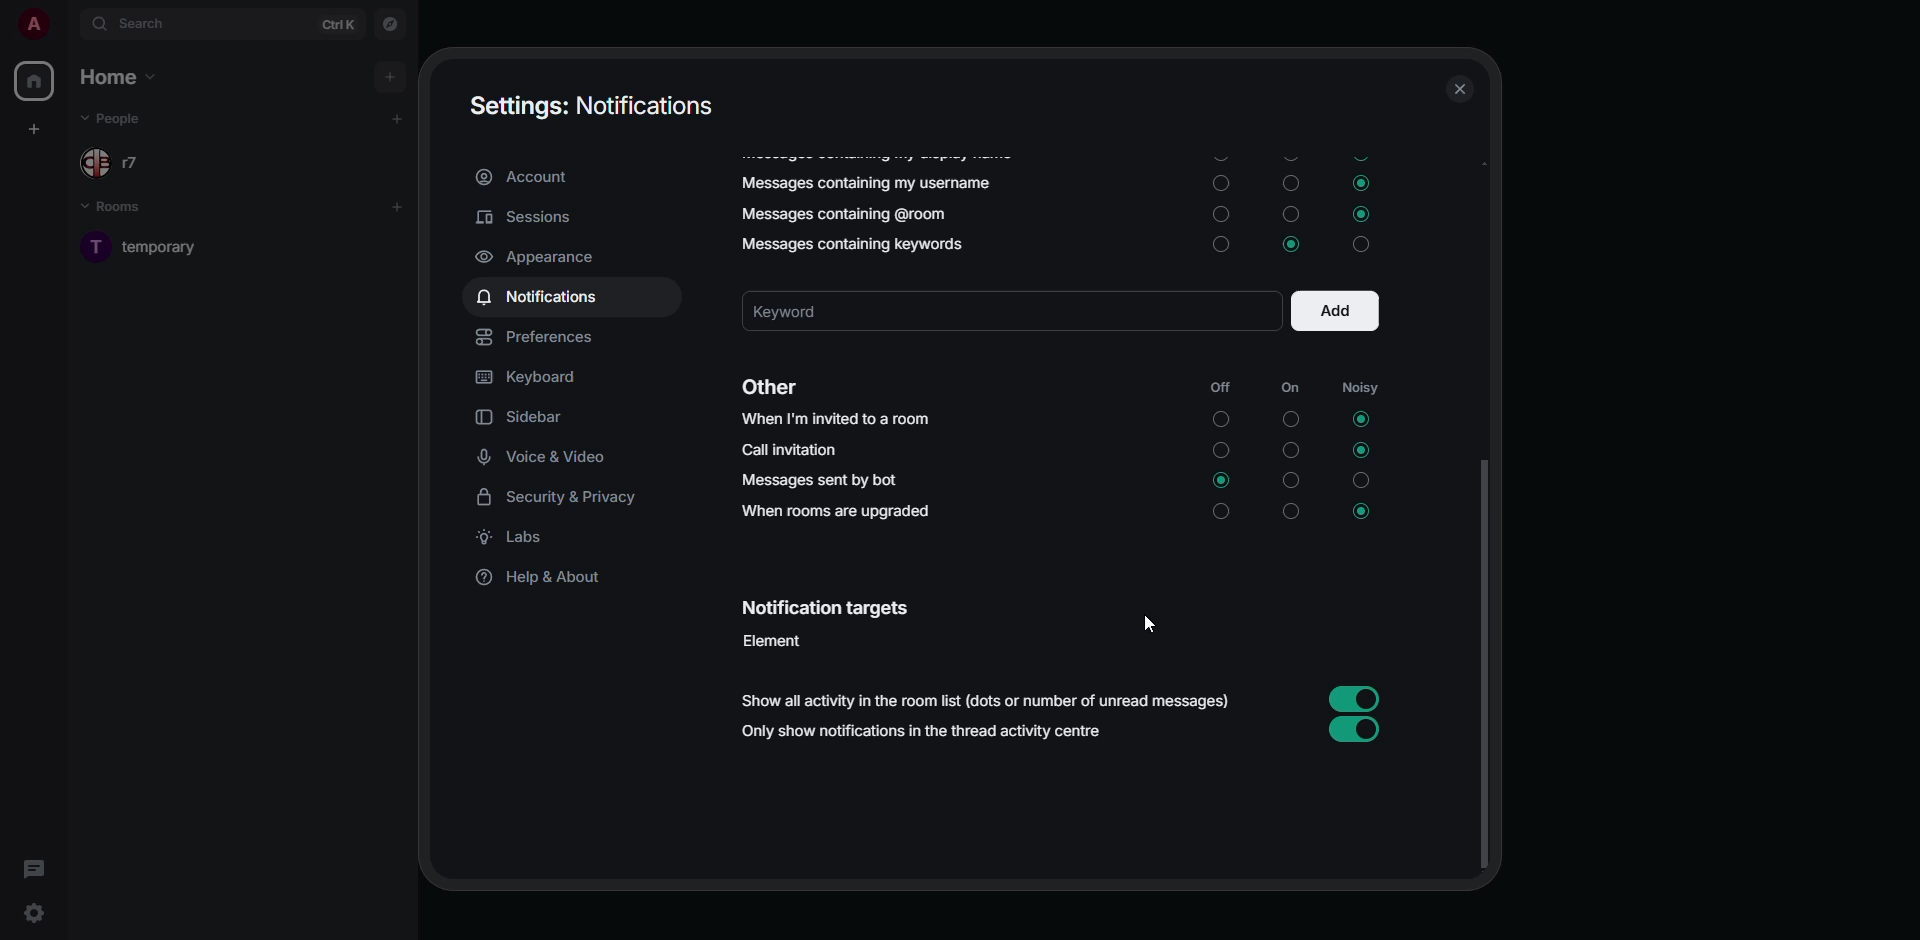 The width and height of the screenshot is (1920, 940). What do you see at coordinates (1223, 184) in the screenshot?
I see `Off` at bounding box center [1223, 184].